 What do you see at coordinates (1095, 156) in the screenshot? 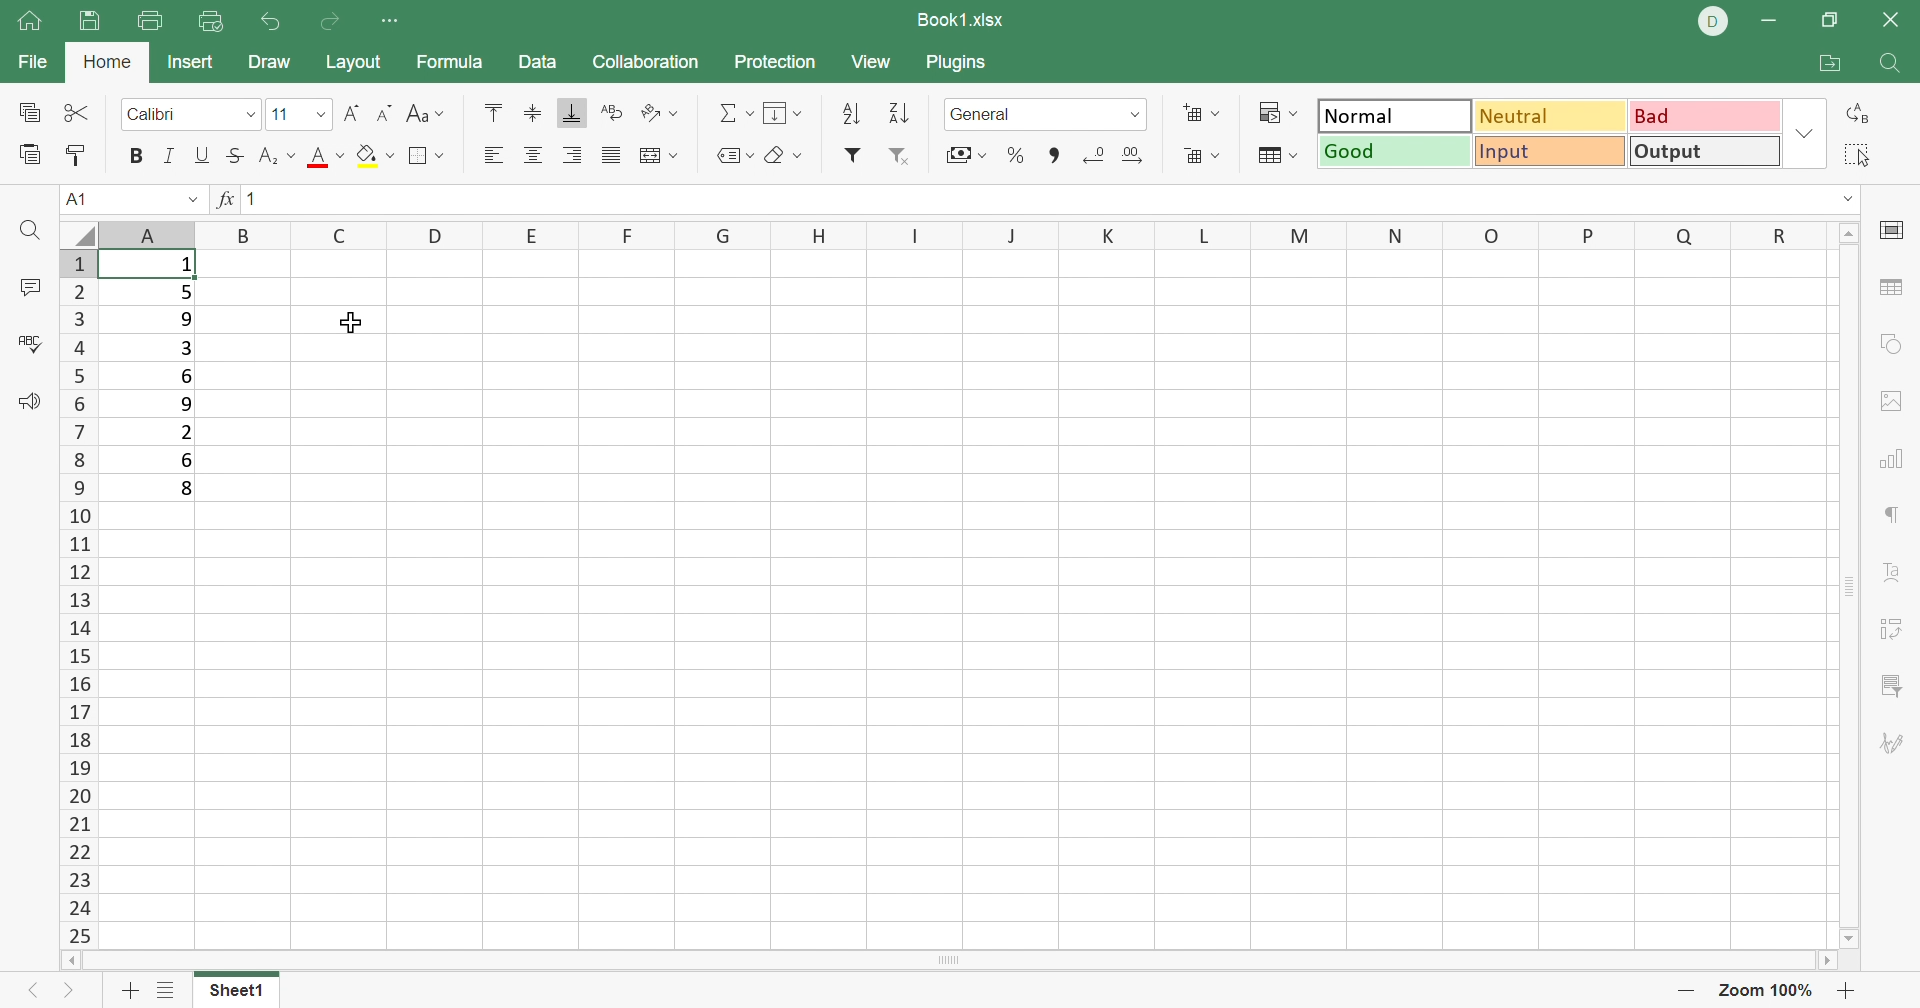
I see `Decrease decimal` at bounding box center [1095, 156].